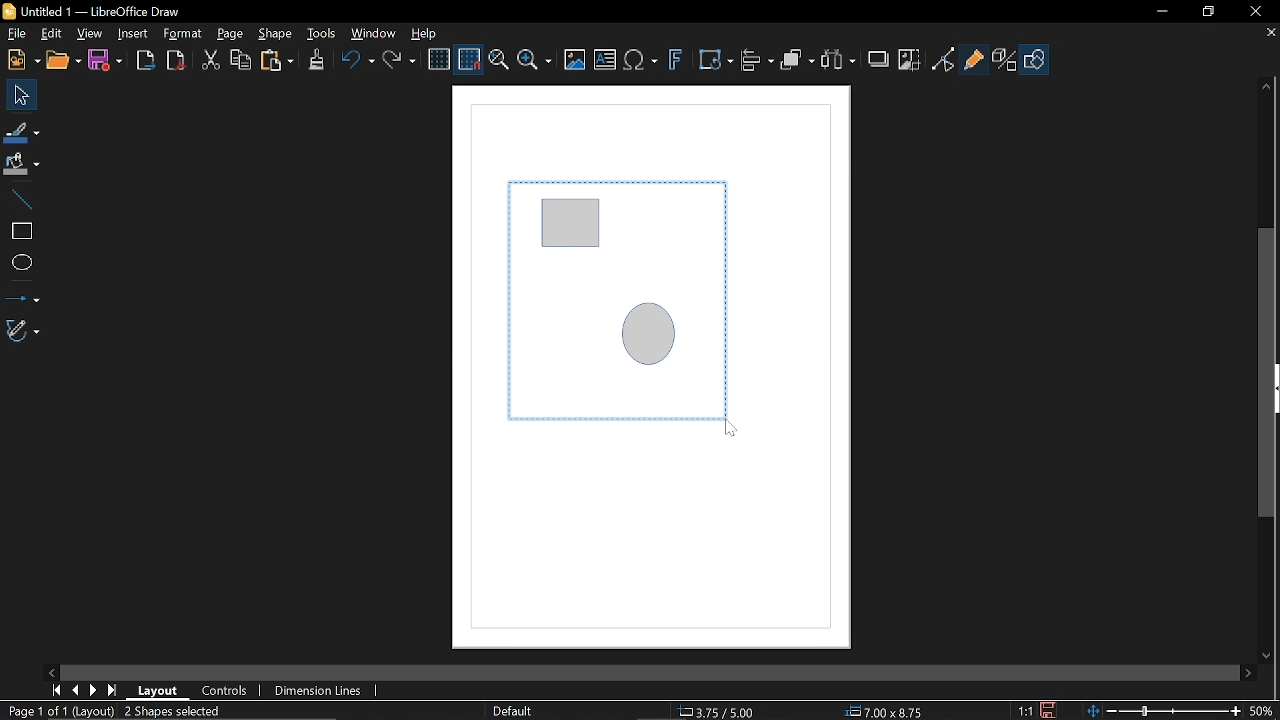  I want to click on Insert equation, so click(643, 60).